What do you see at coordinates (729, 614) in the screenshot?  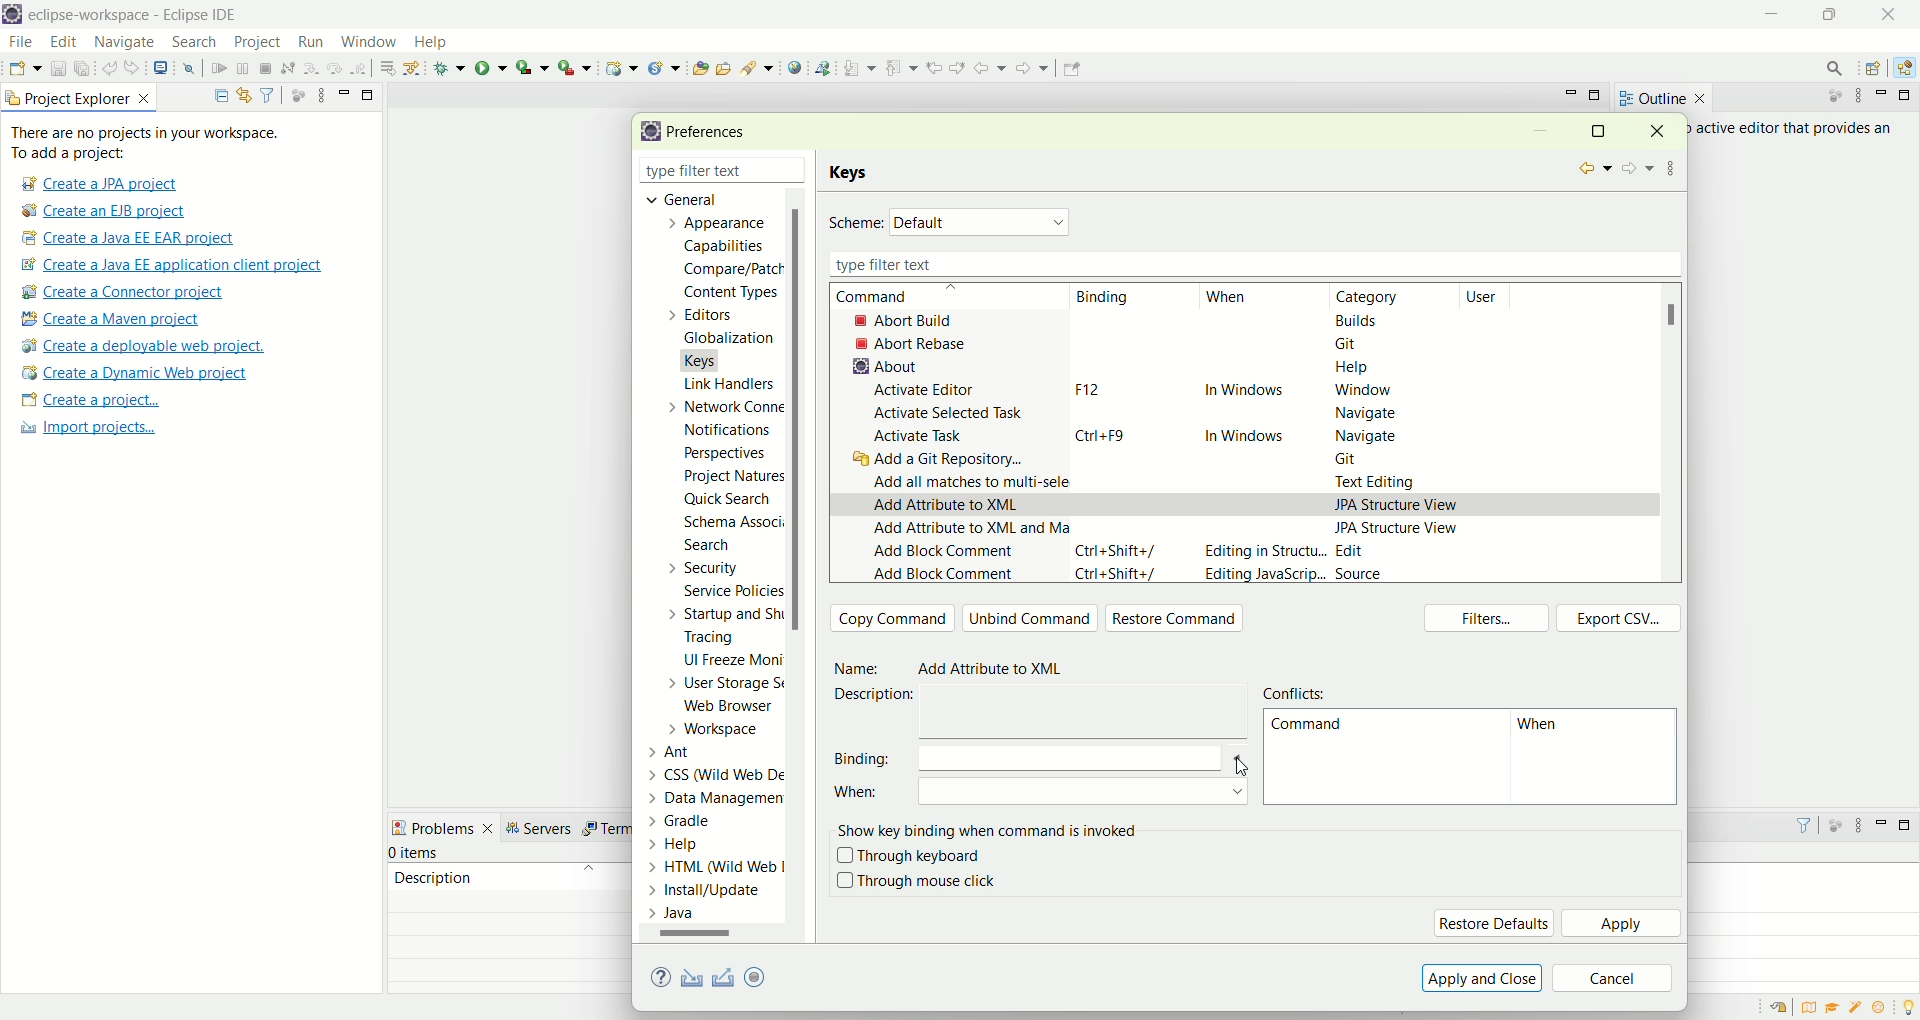 I see `startup and shutdown` at bounding box center [729, 614].